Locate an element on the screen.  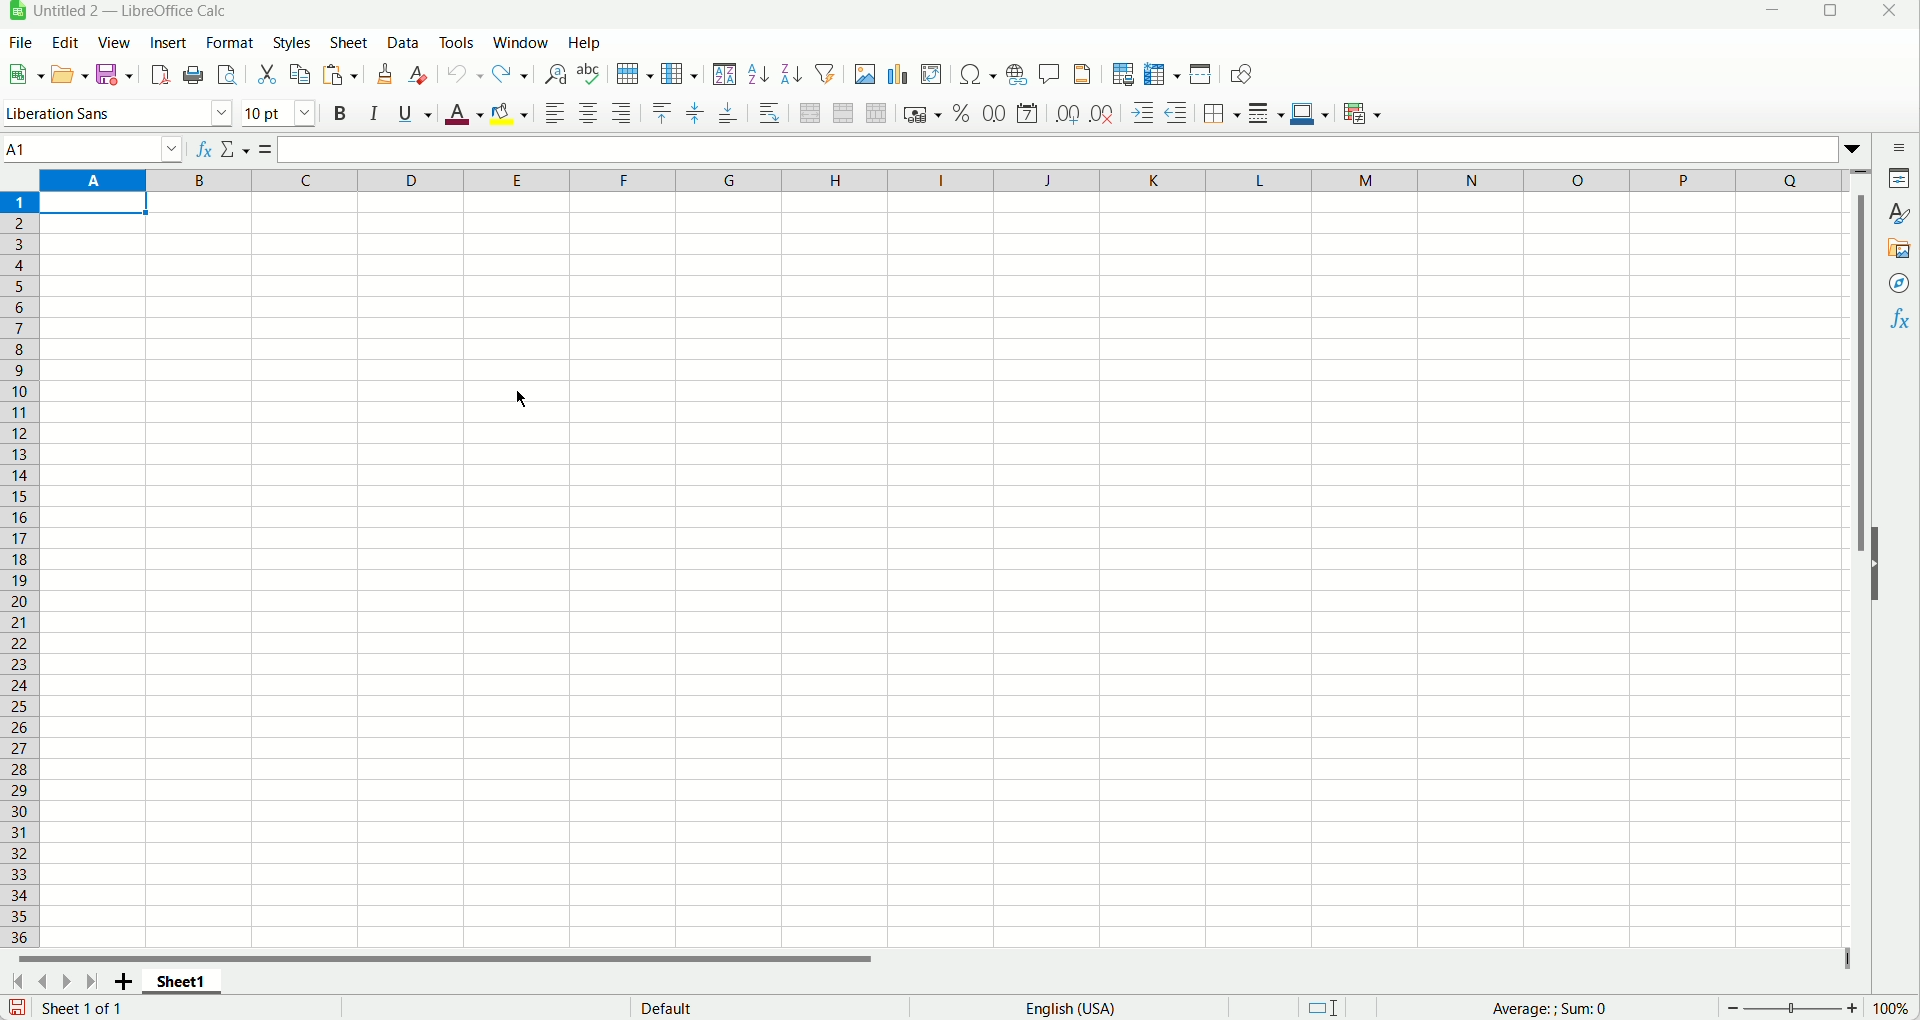
Data is located at coordinates (401, 44).